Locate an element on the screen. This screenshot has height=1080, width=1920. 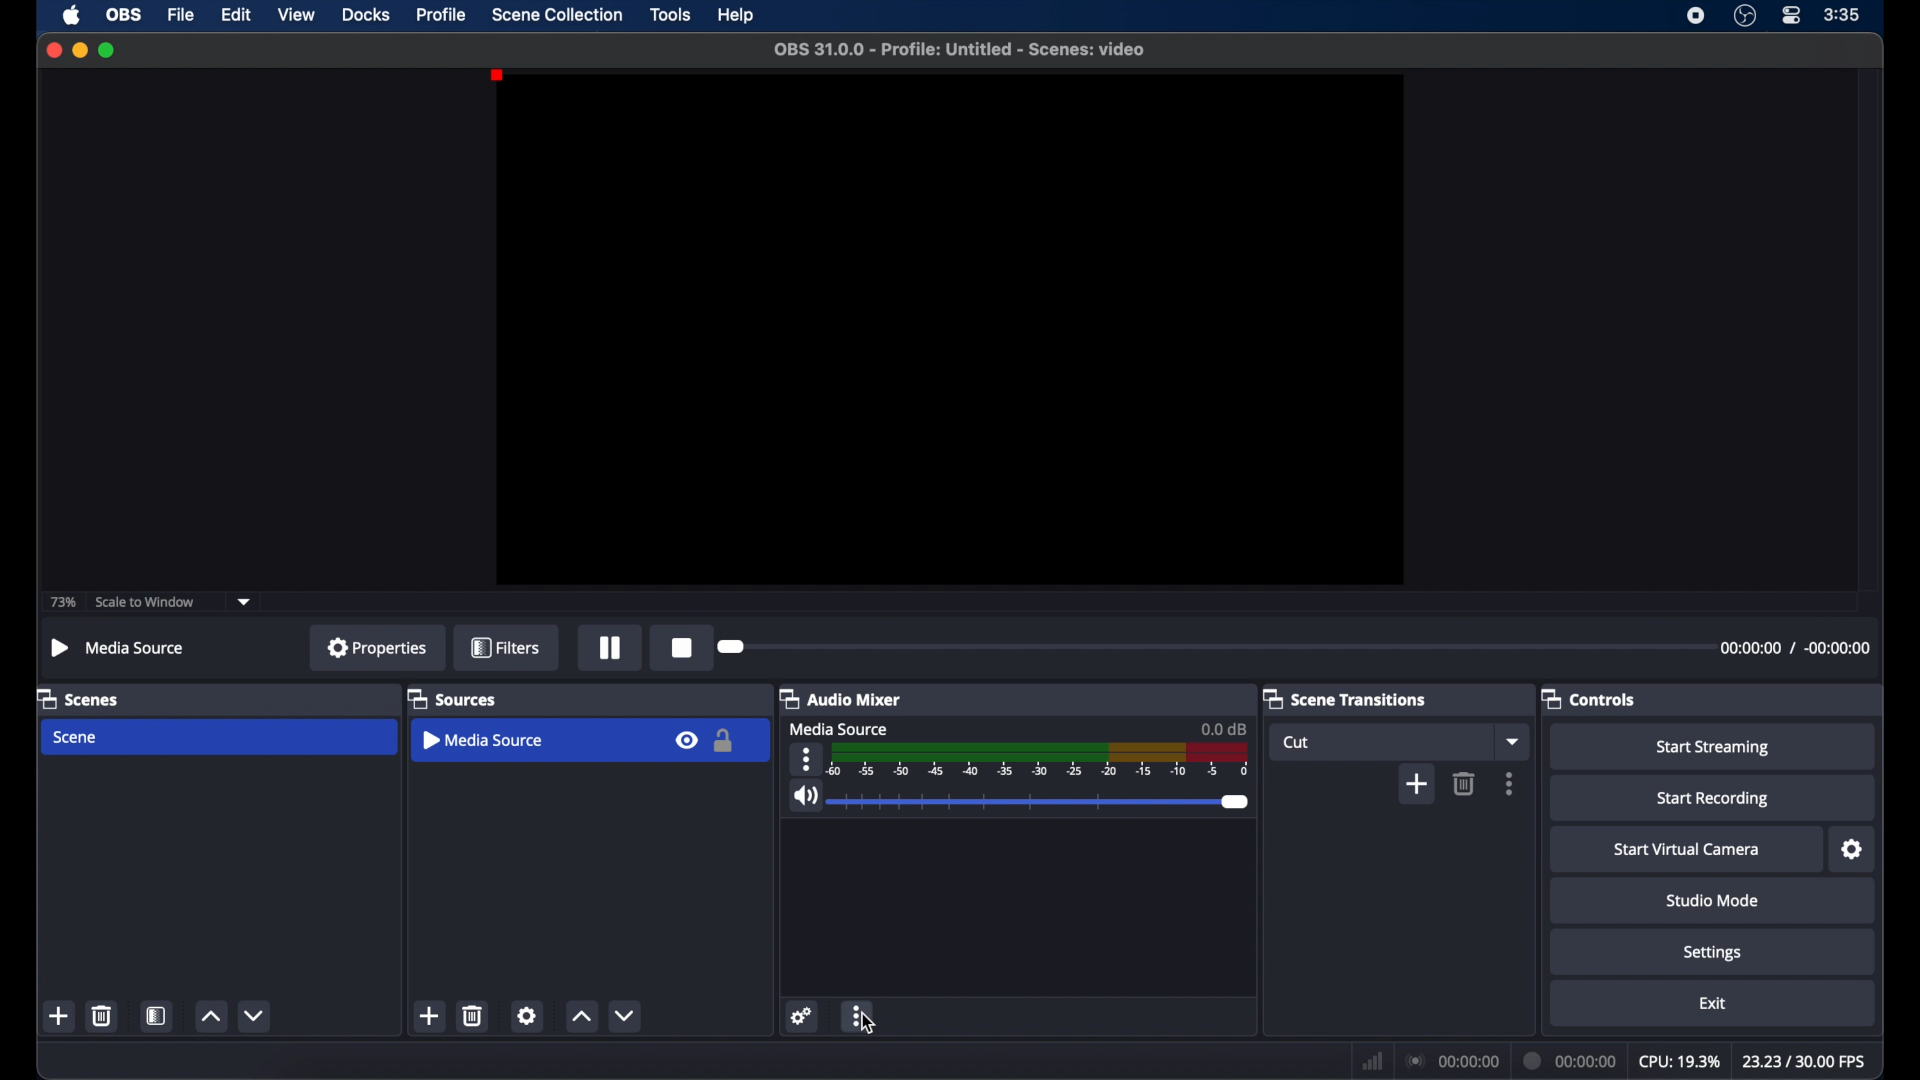
cut is located at coordinates (1296, 742).